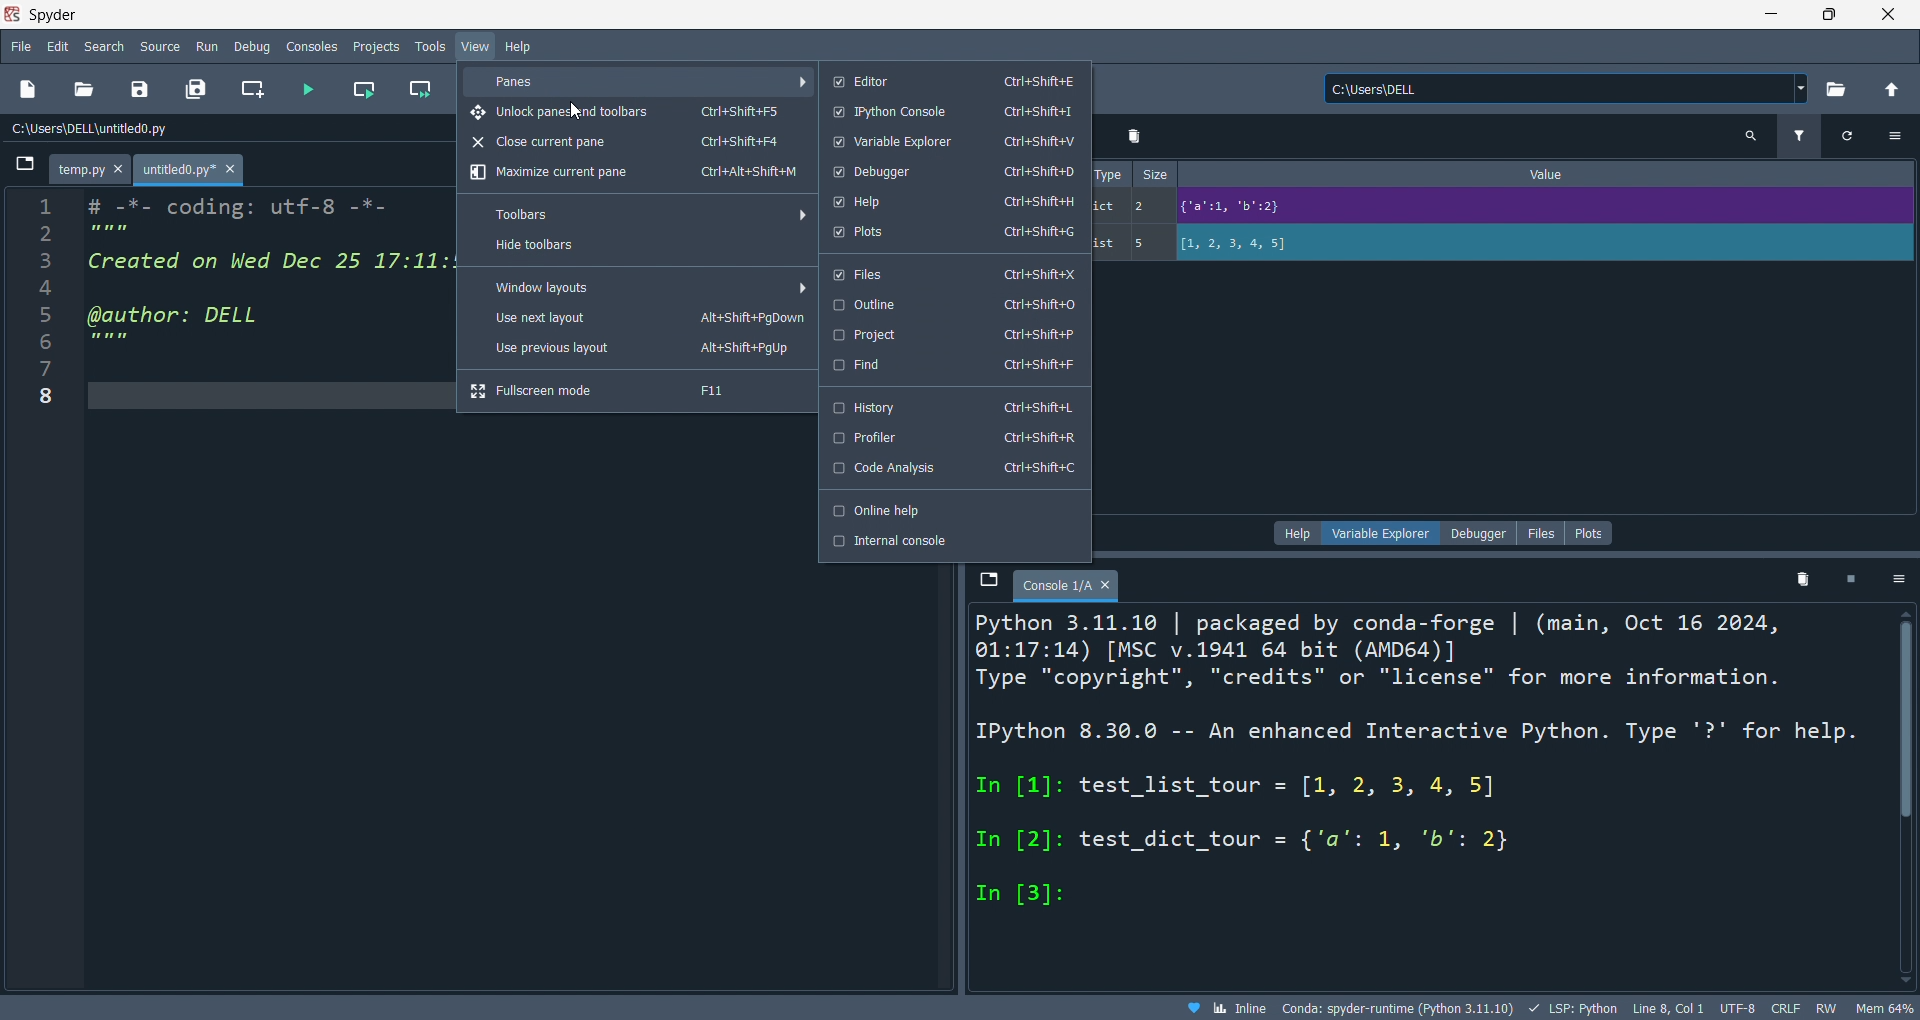  What do you see at coordinates (1768, 13) in the screenshot?
I see `minimize` at bounding box center [1768, 13].